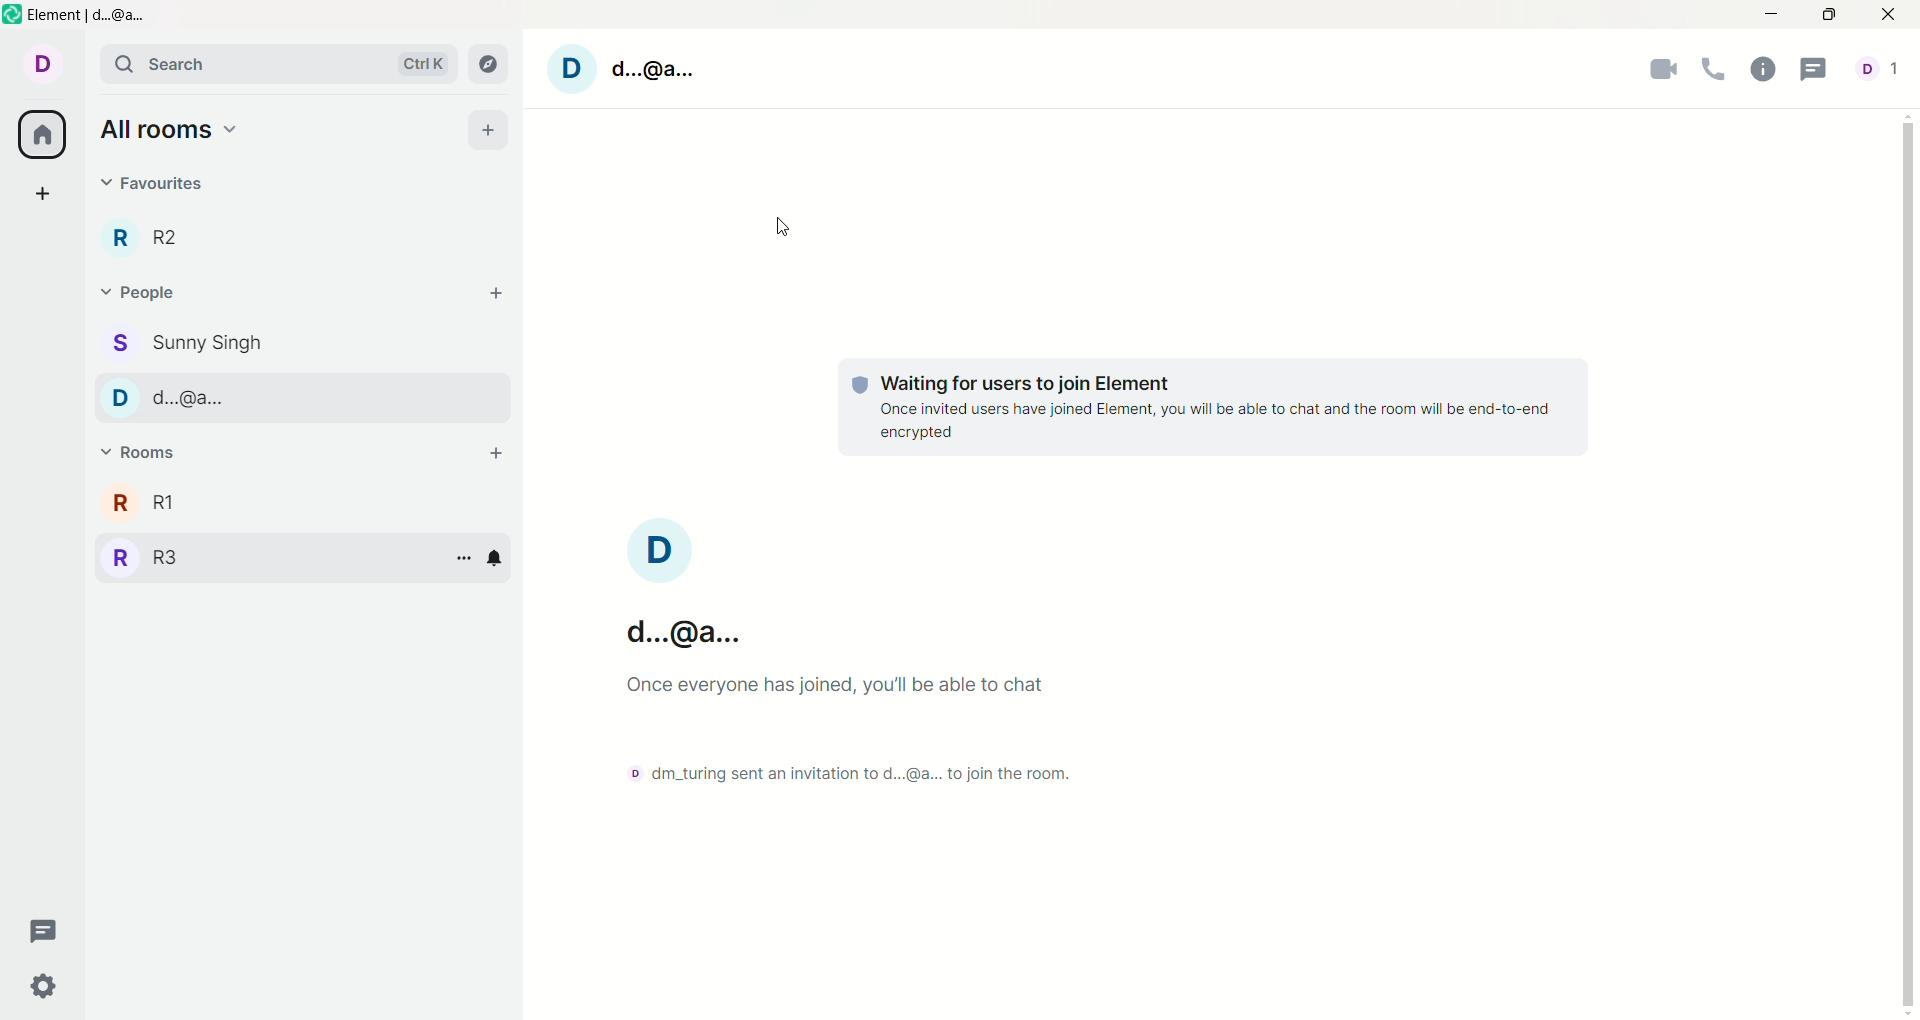  I want to click on video call, so click(1664, 73).